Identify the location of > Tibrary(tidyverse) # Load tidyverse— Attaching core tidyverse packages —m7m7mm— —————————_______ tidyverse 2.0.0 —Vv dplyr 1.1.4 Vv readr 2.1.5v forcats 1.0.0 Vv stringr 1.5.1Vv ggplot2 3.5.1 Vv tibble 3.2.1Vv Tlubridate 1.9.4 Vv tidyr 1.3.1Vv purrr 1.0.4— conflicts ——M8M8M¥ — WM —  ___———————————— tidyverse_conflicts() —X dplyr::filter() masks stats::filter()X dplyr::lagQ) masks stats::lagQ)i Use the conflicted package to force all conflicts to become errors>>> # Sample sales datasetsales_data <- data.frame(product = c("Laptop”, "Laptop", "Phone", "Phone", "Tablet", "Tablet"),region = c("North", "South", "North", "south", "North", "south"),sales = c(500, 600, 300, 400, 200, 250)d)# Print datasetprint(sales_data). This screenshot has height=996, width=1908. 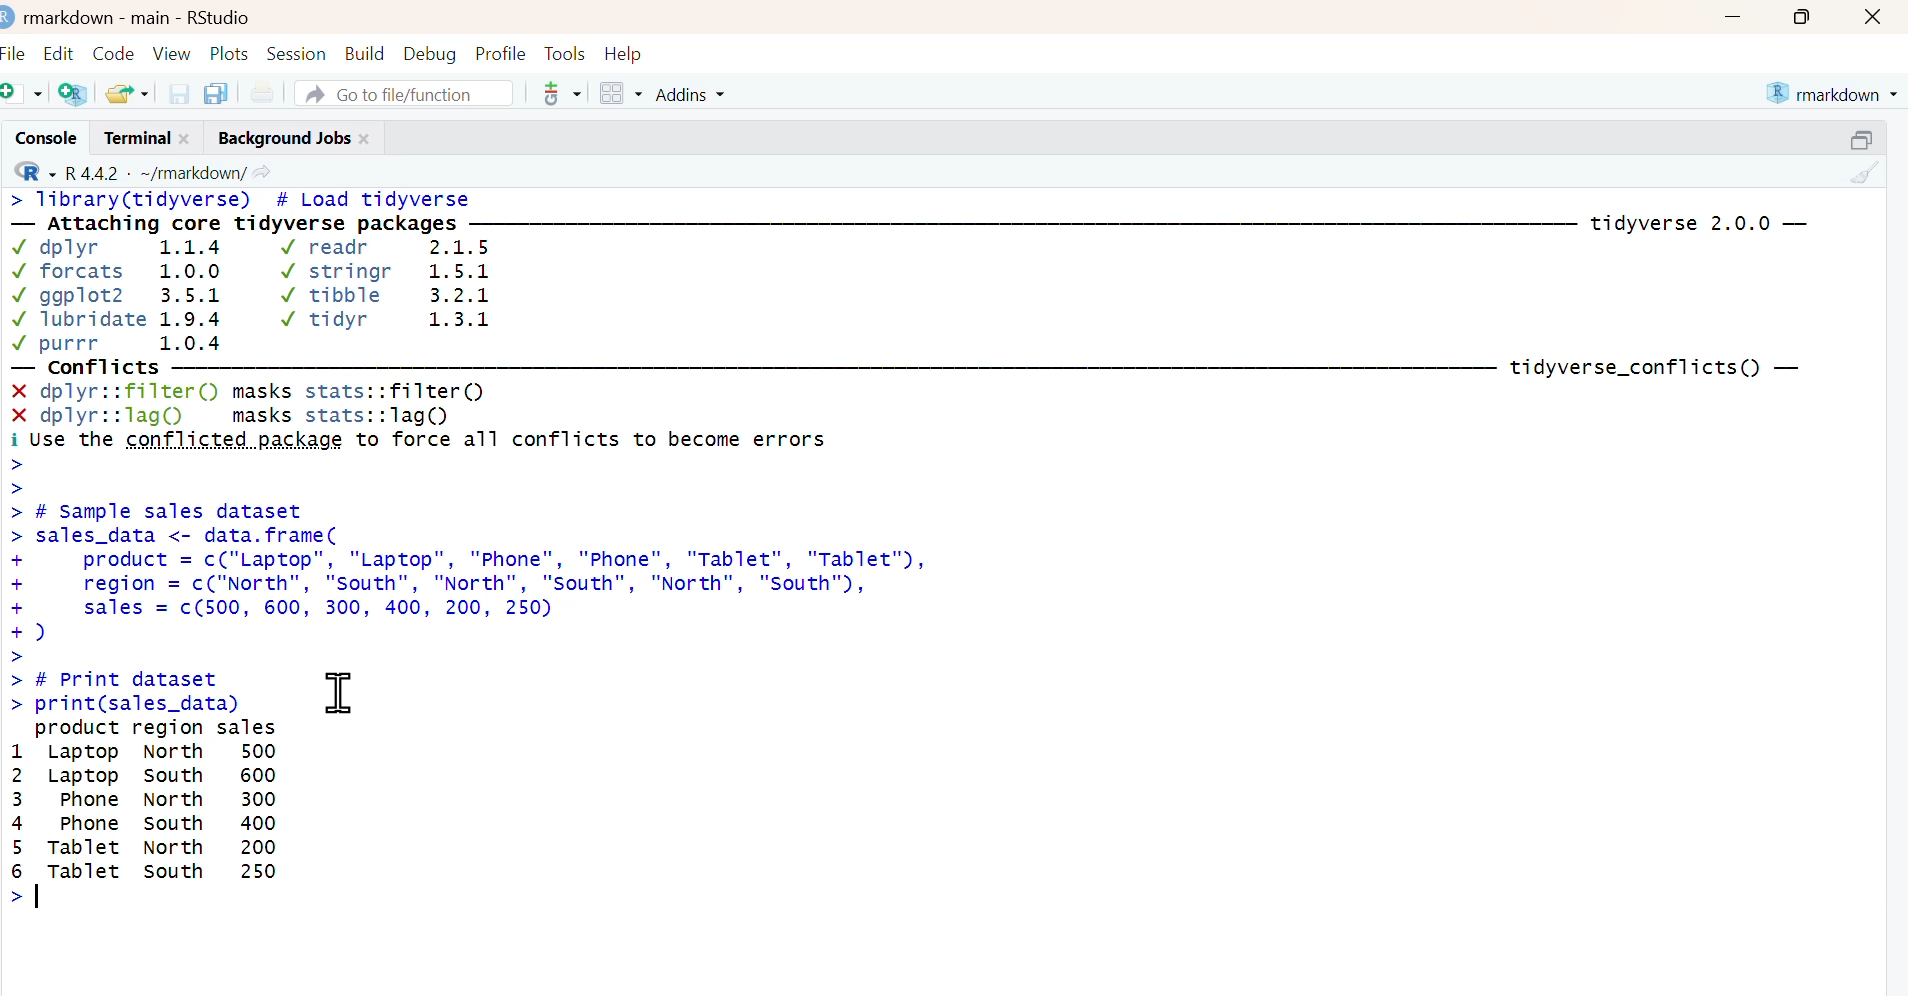
(924, 452).